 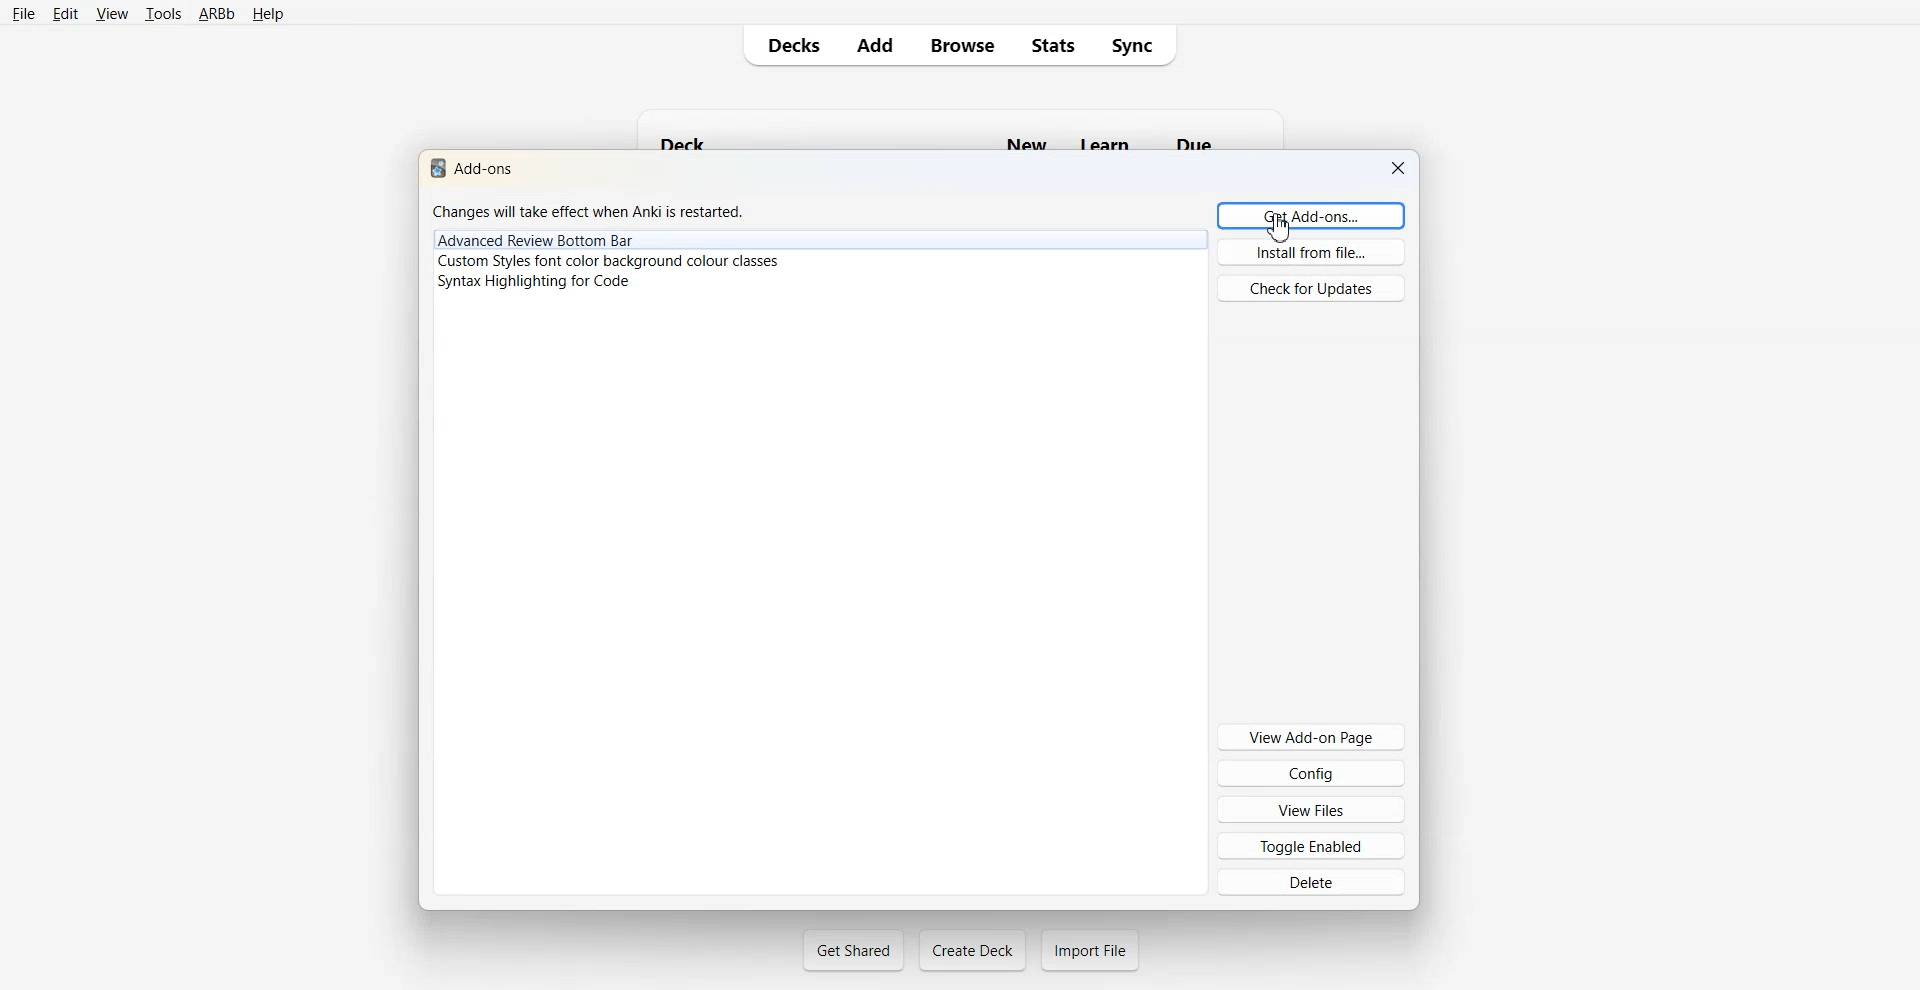 What do you see at coordinates (786, 44) in the screenshot?
I see `Decks` at bounding box center [786, 44].